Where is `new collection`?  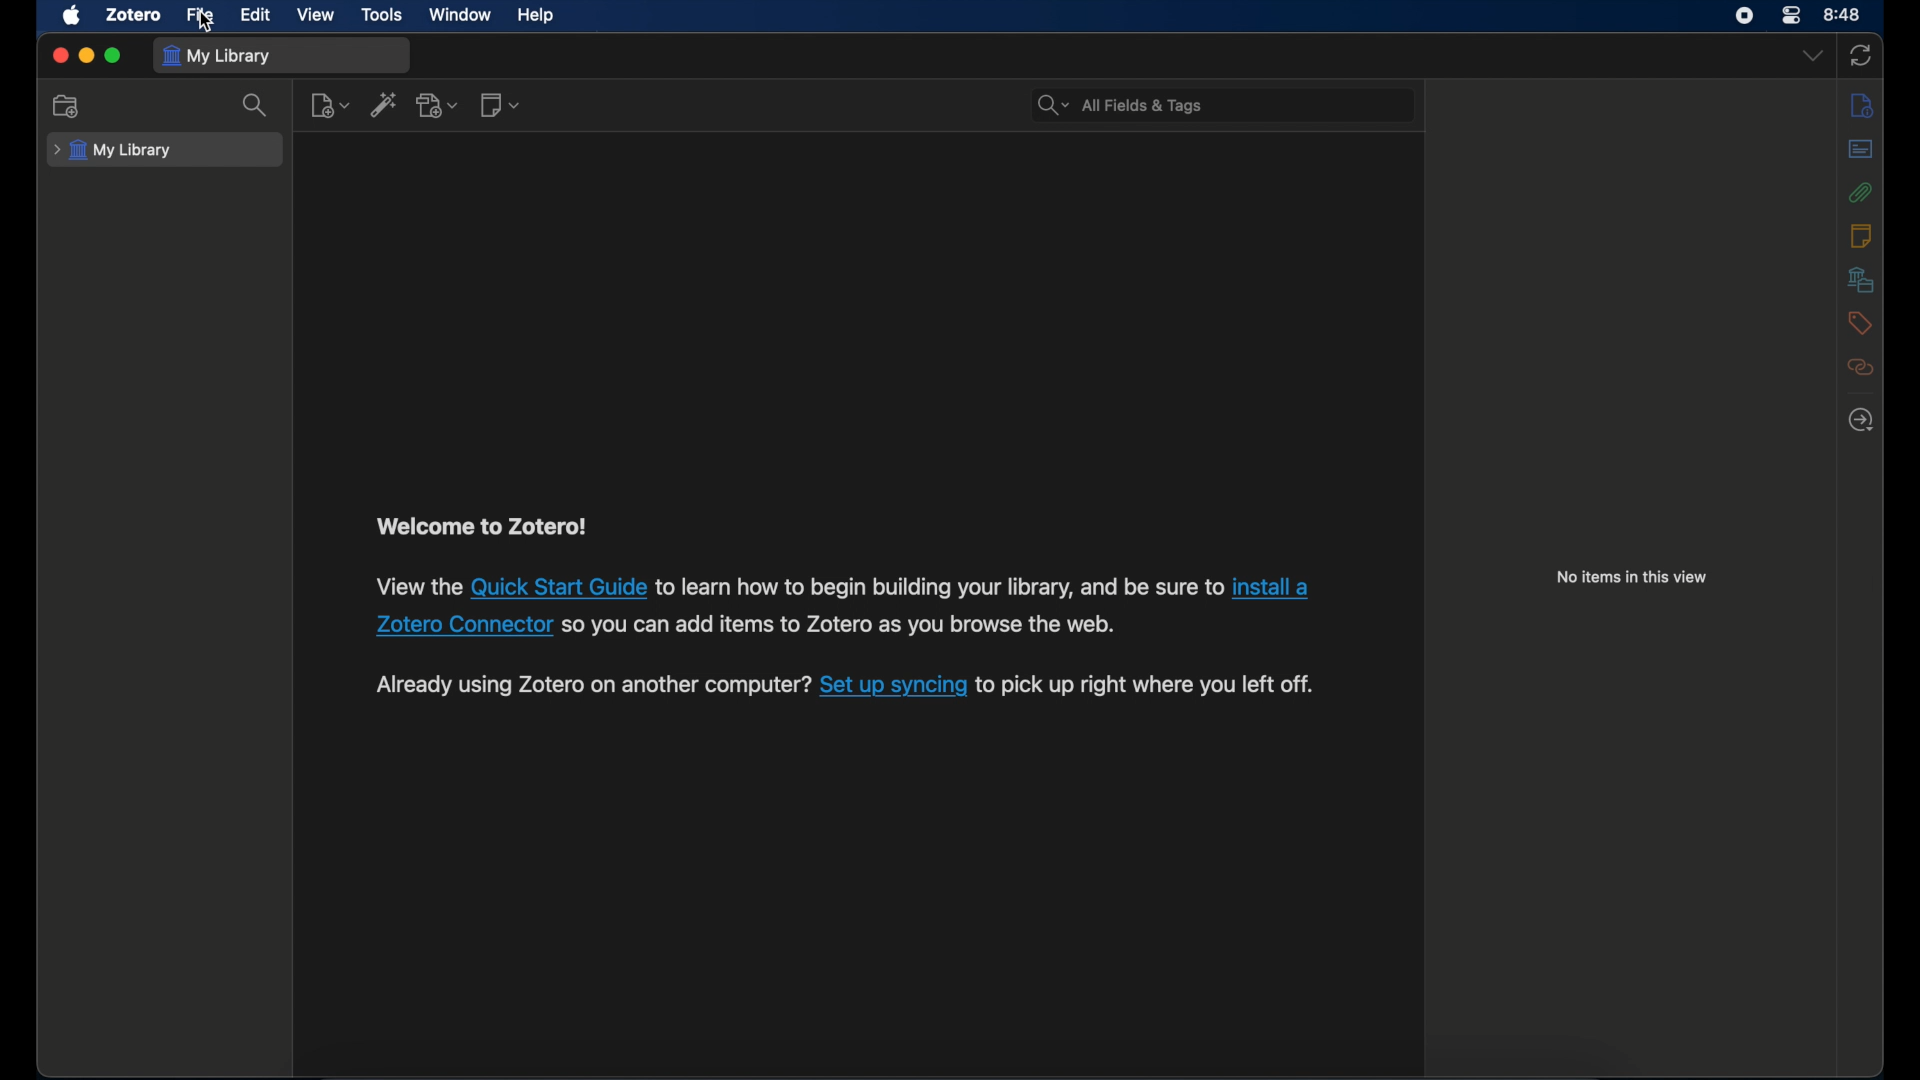 new collection is located at coordinates (68, 107).